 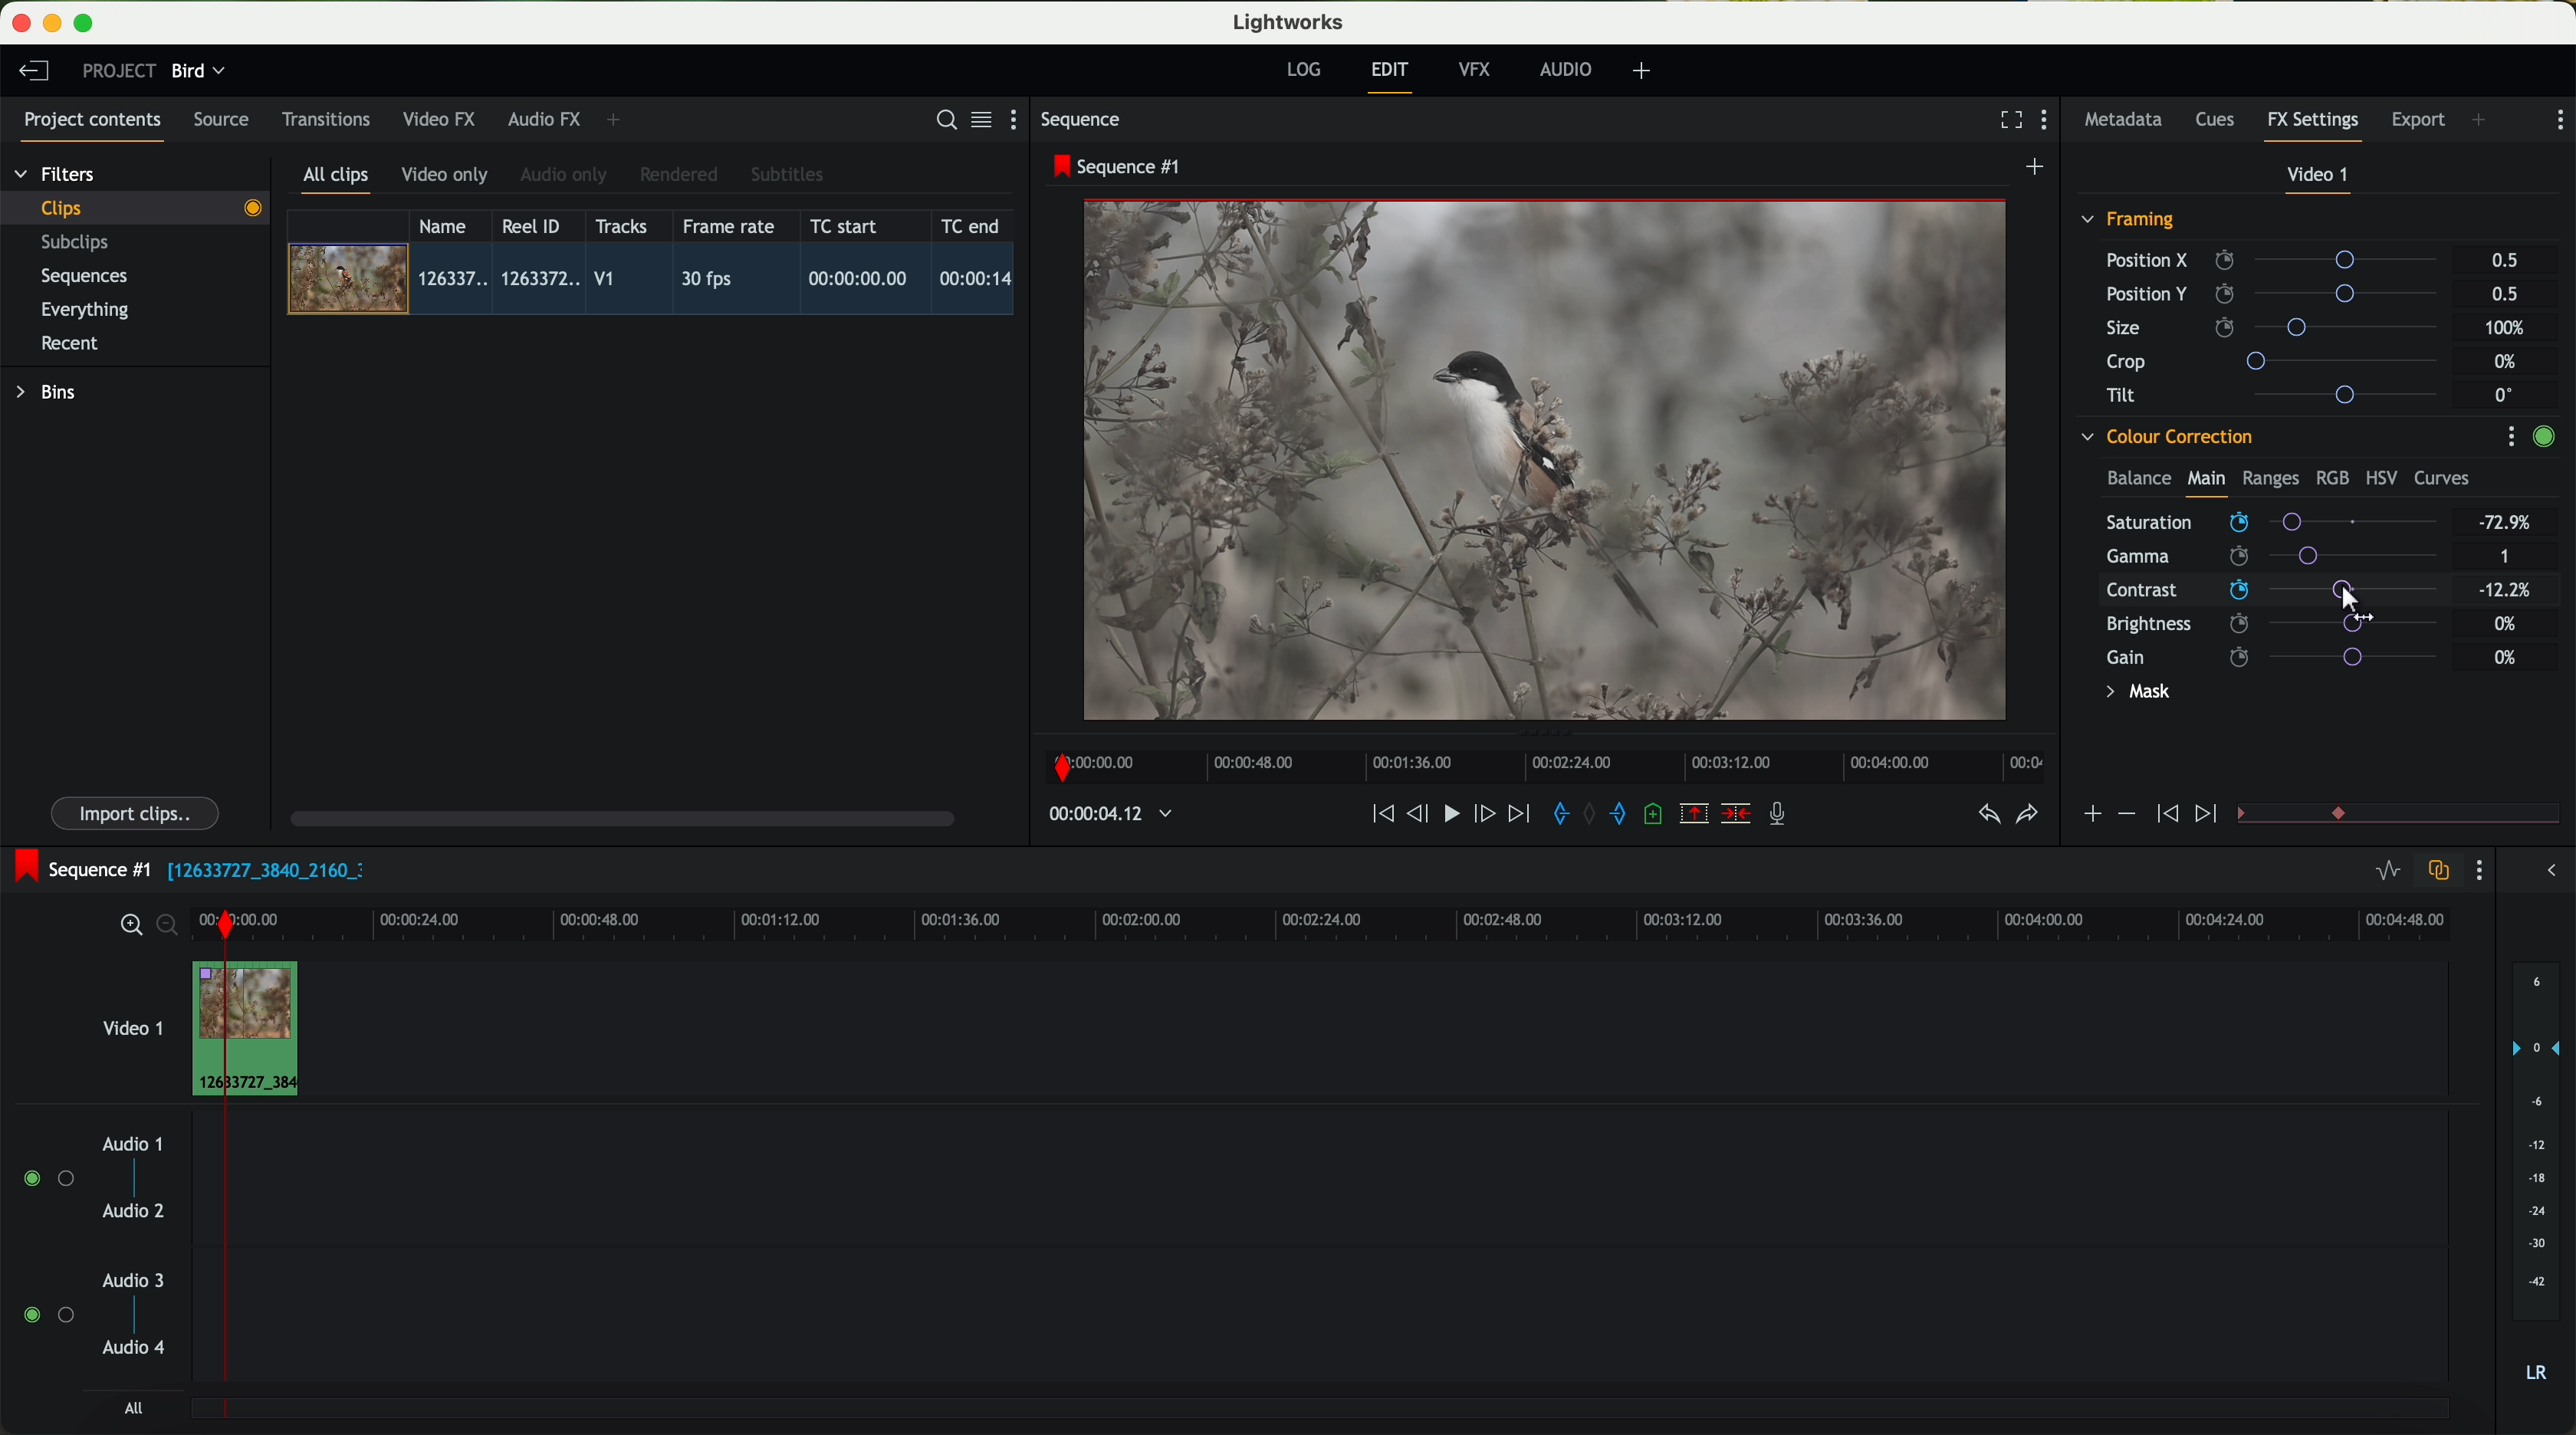 What do you see at coordinates (2419, 122) in the screenshot?
I see `export` at bounding box center [2419, 122].